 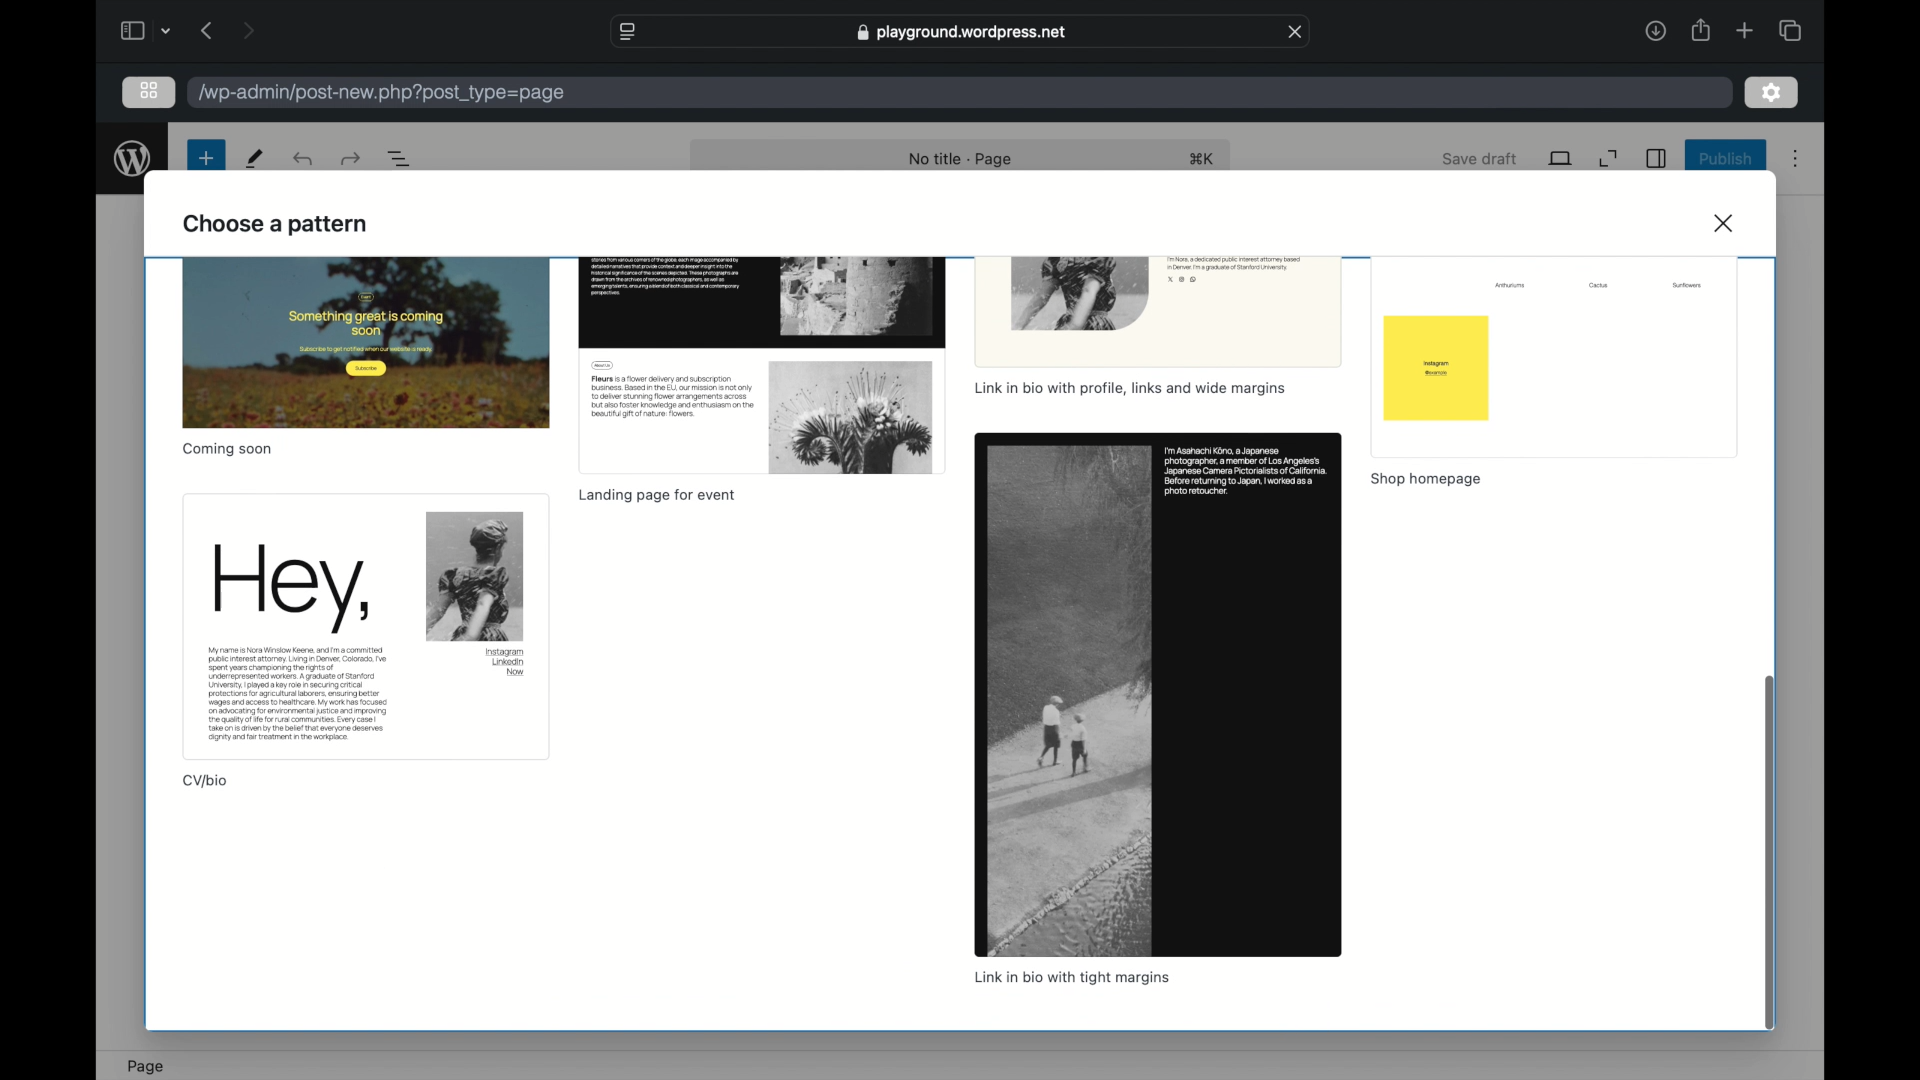 What do you see at coordinates (403, 160) in the screenshot?
I see `document overview` at bounding box center [403, 160].